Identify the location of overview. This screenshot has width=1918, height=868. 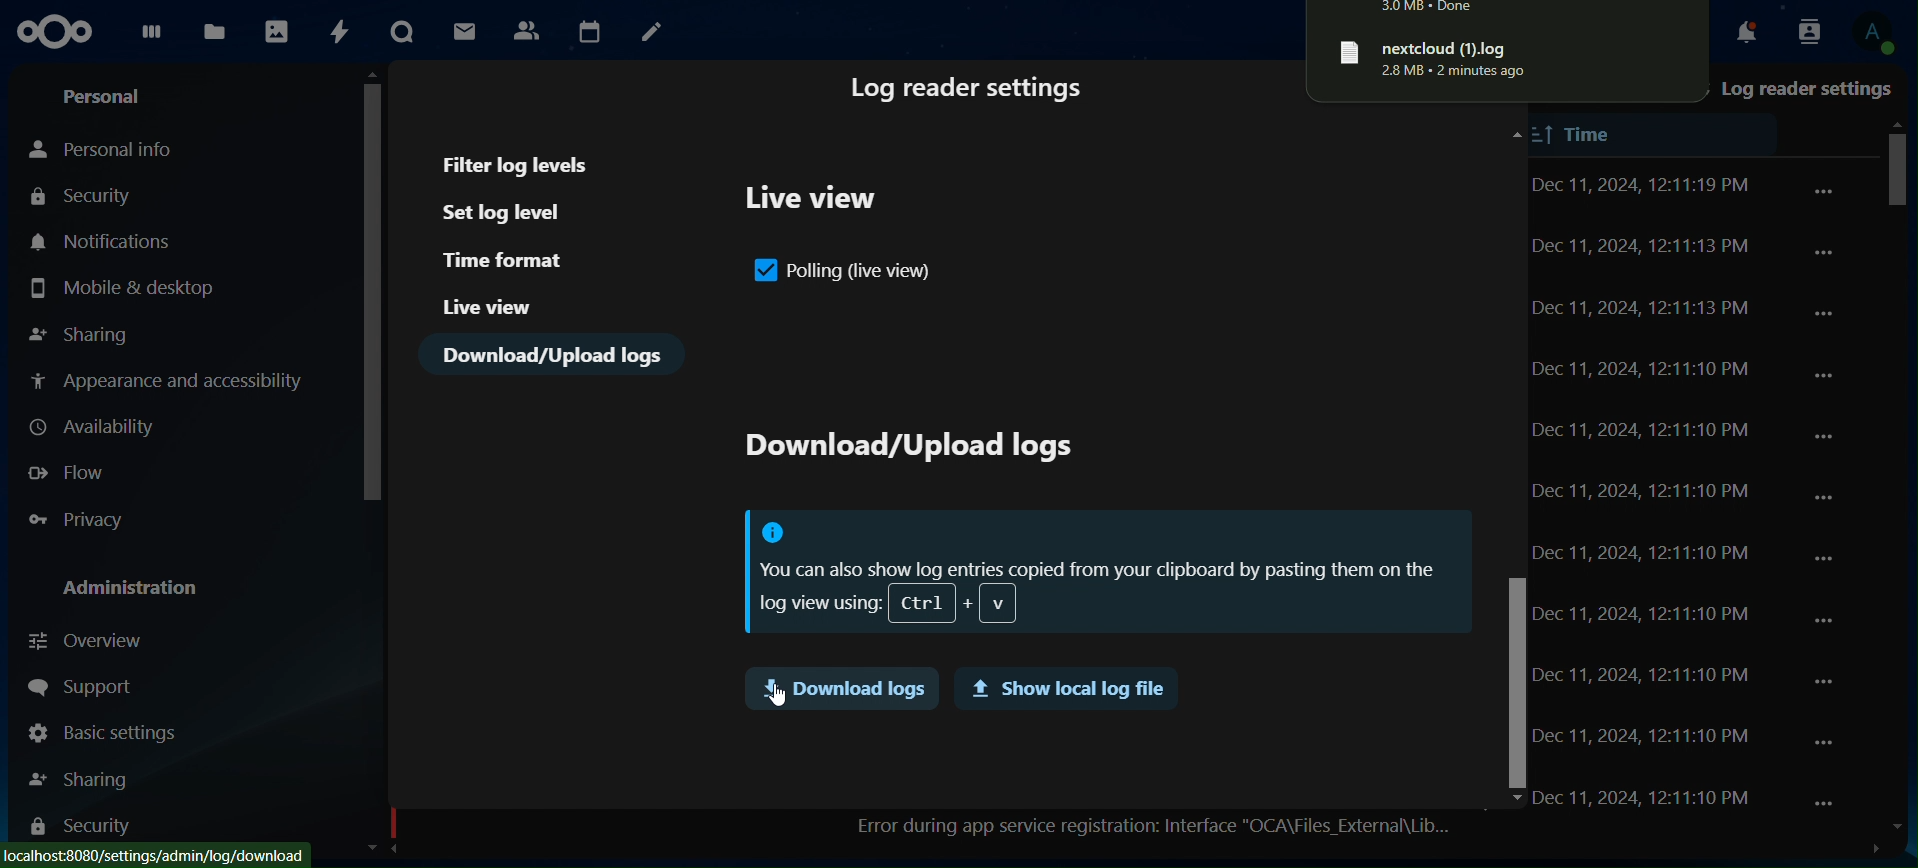
(90, 638).